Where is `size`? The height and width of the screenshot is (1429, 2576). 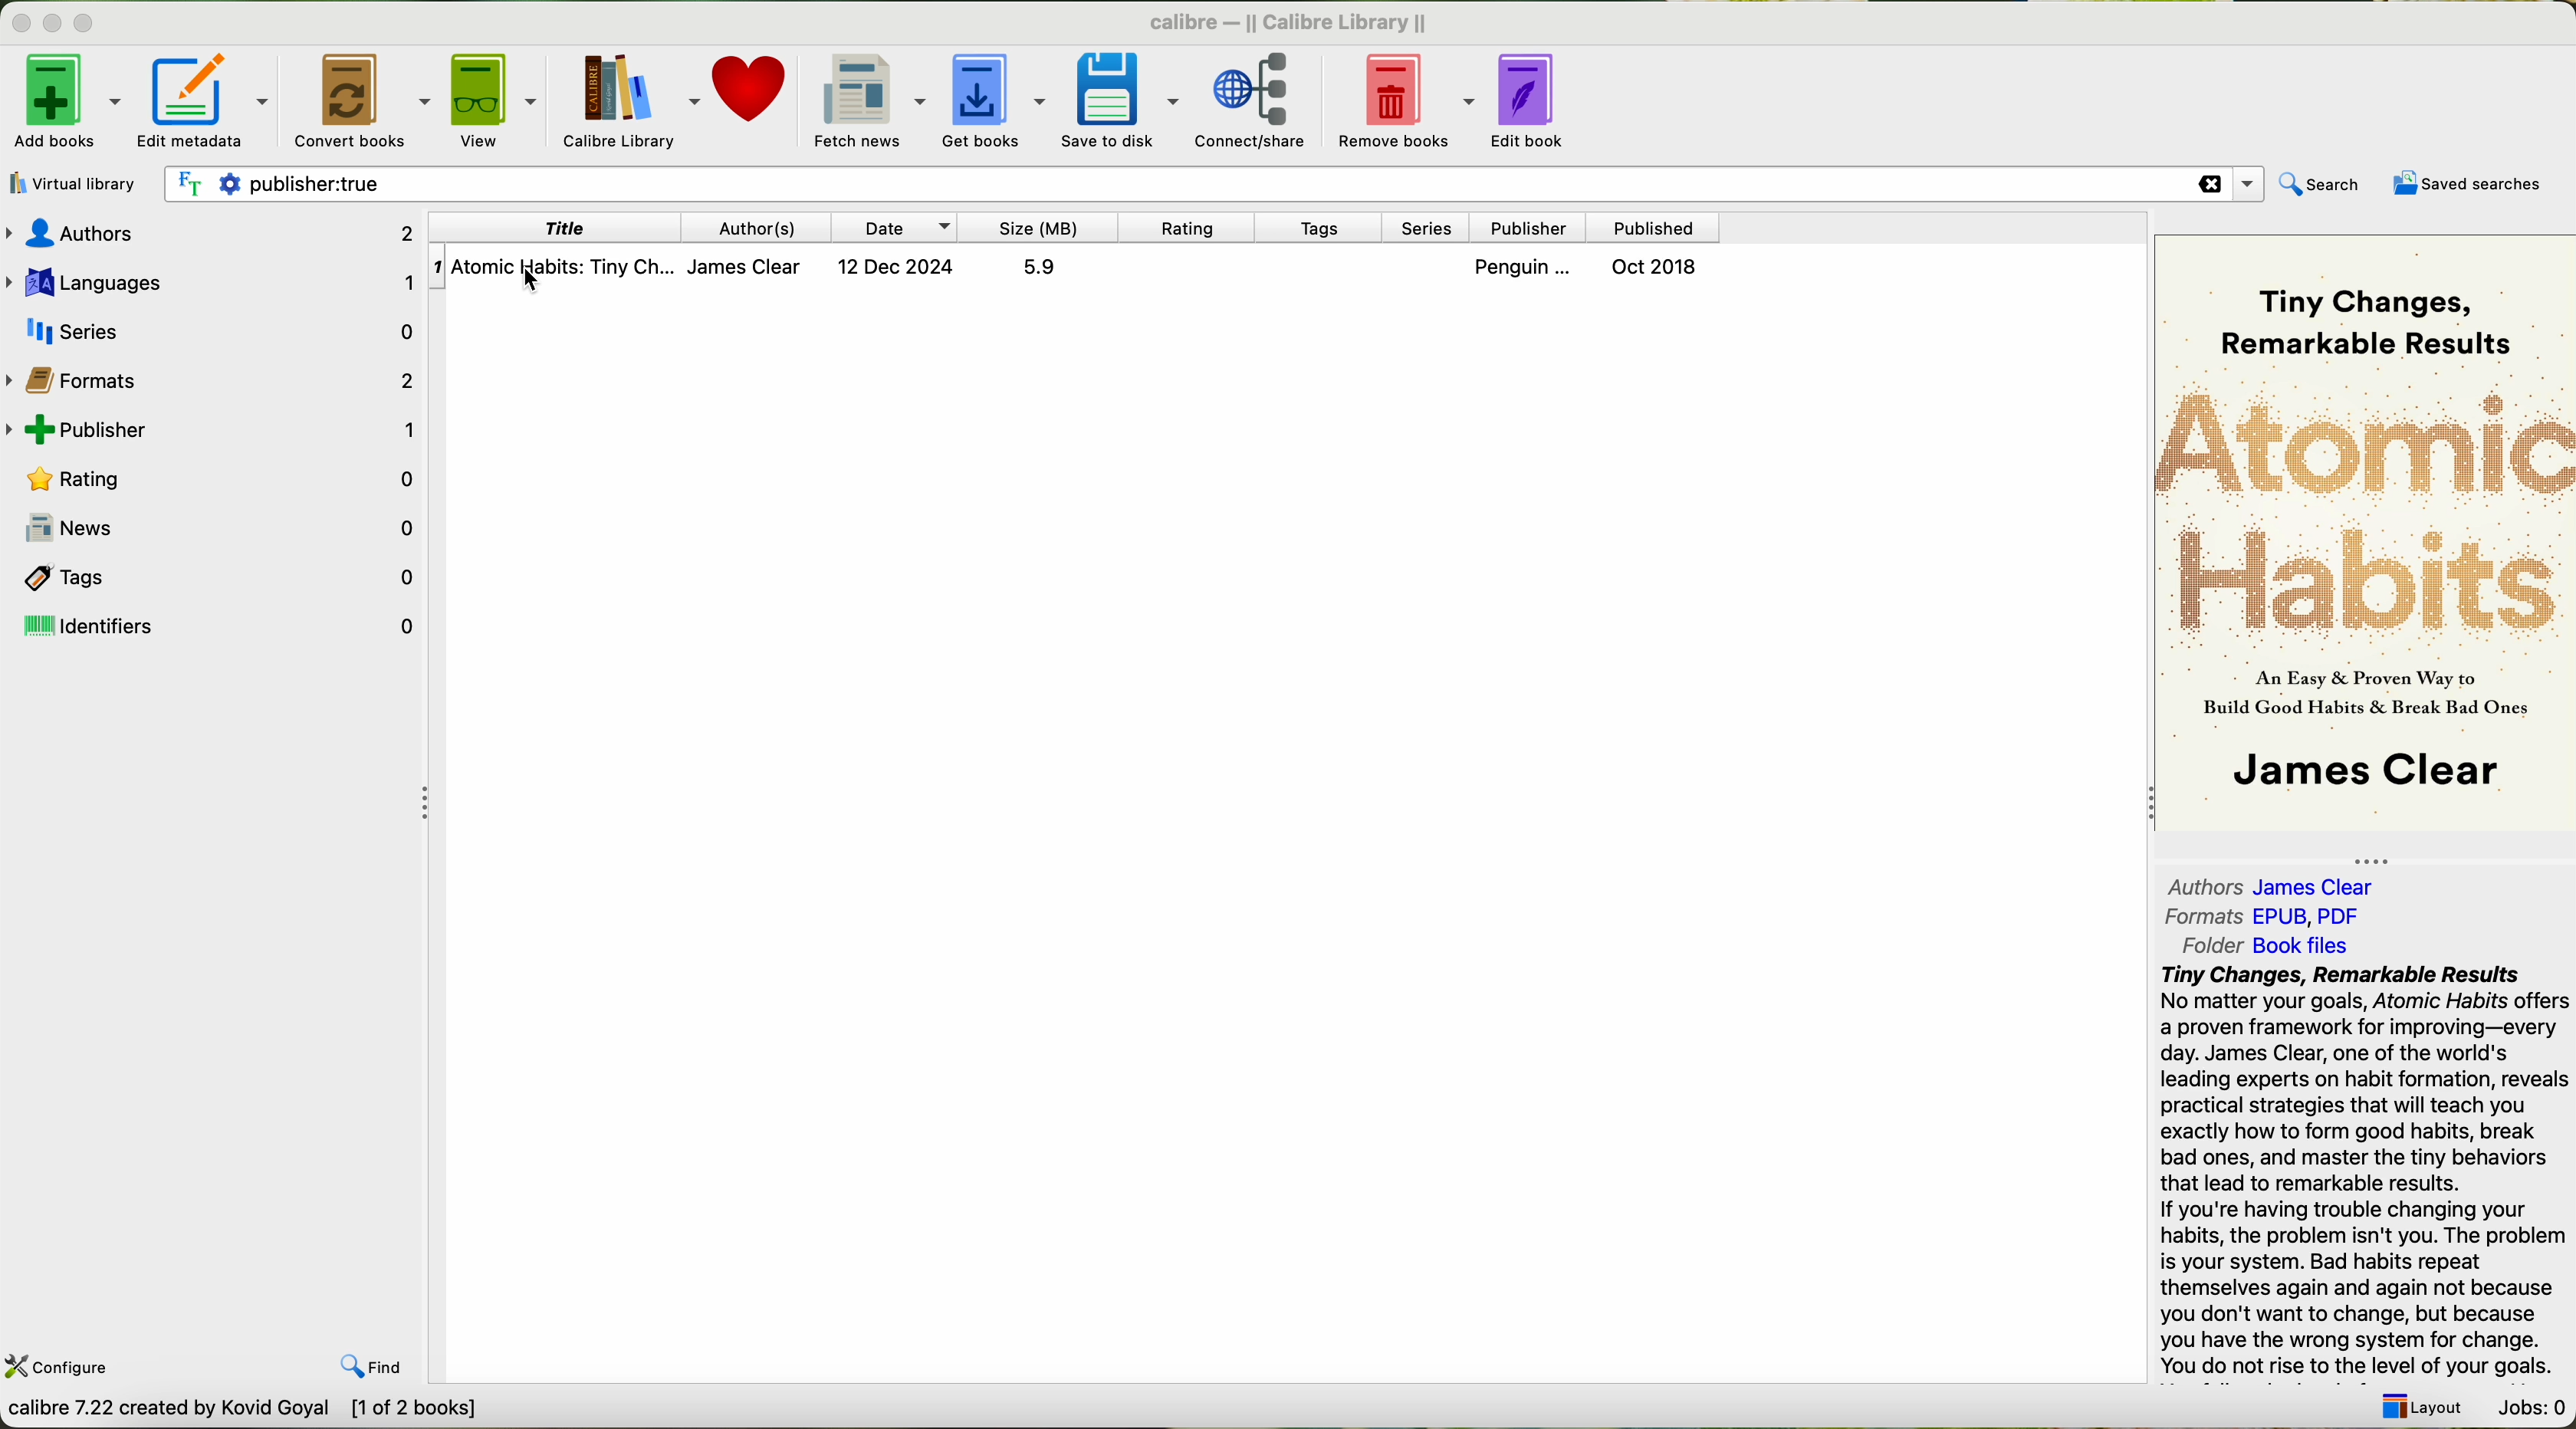
size is located at coordinates (1037, 227).